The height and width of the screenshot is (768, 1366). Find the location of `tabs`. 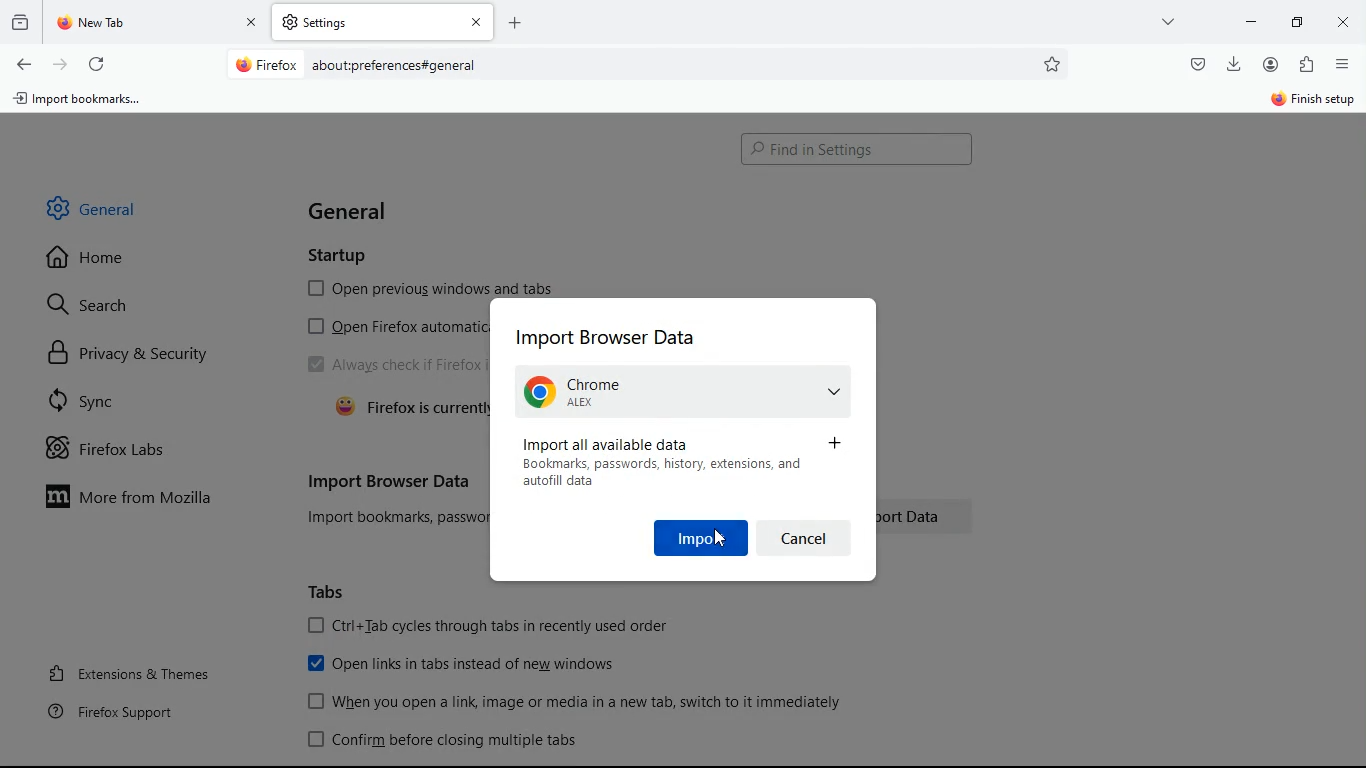

tabs is located at coordinates (331, 592).